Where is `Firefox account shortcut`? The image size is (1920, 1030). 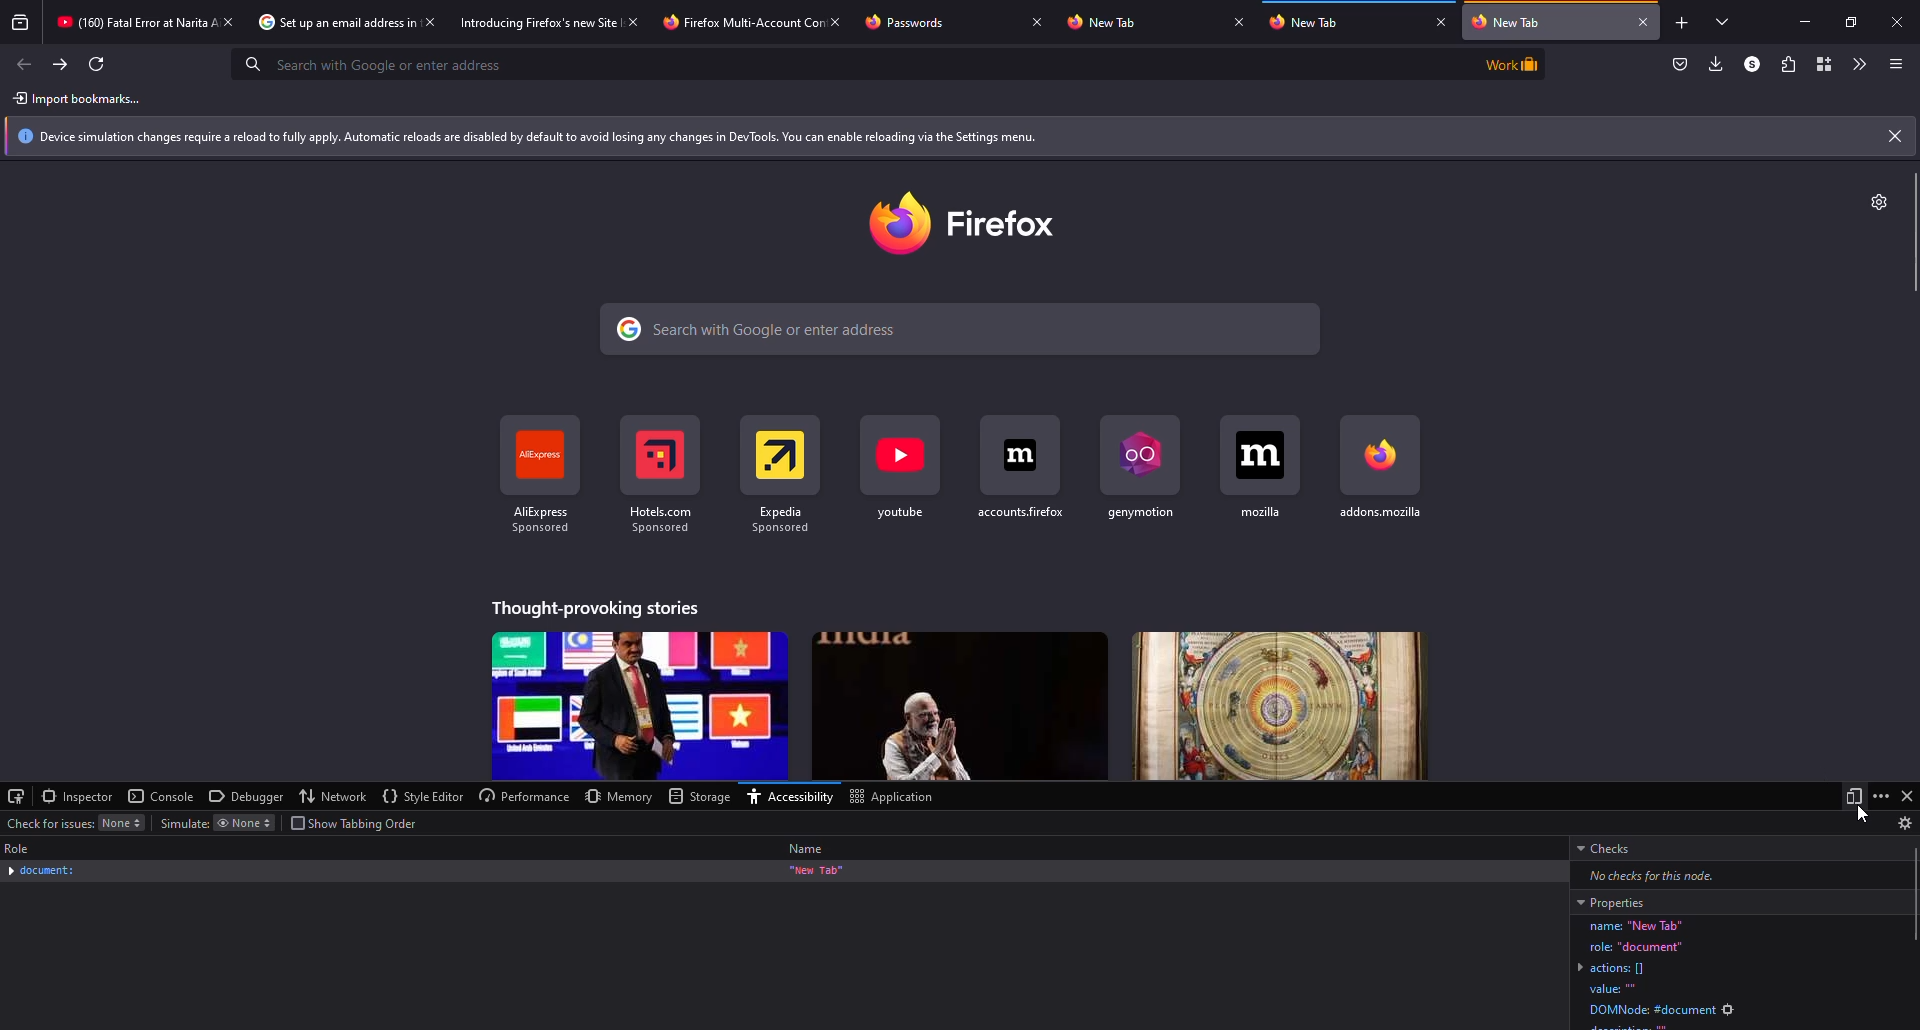
Firefox account shortcut is located at coordinates (1020, 470).